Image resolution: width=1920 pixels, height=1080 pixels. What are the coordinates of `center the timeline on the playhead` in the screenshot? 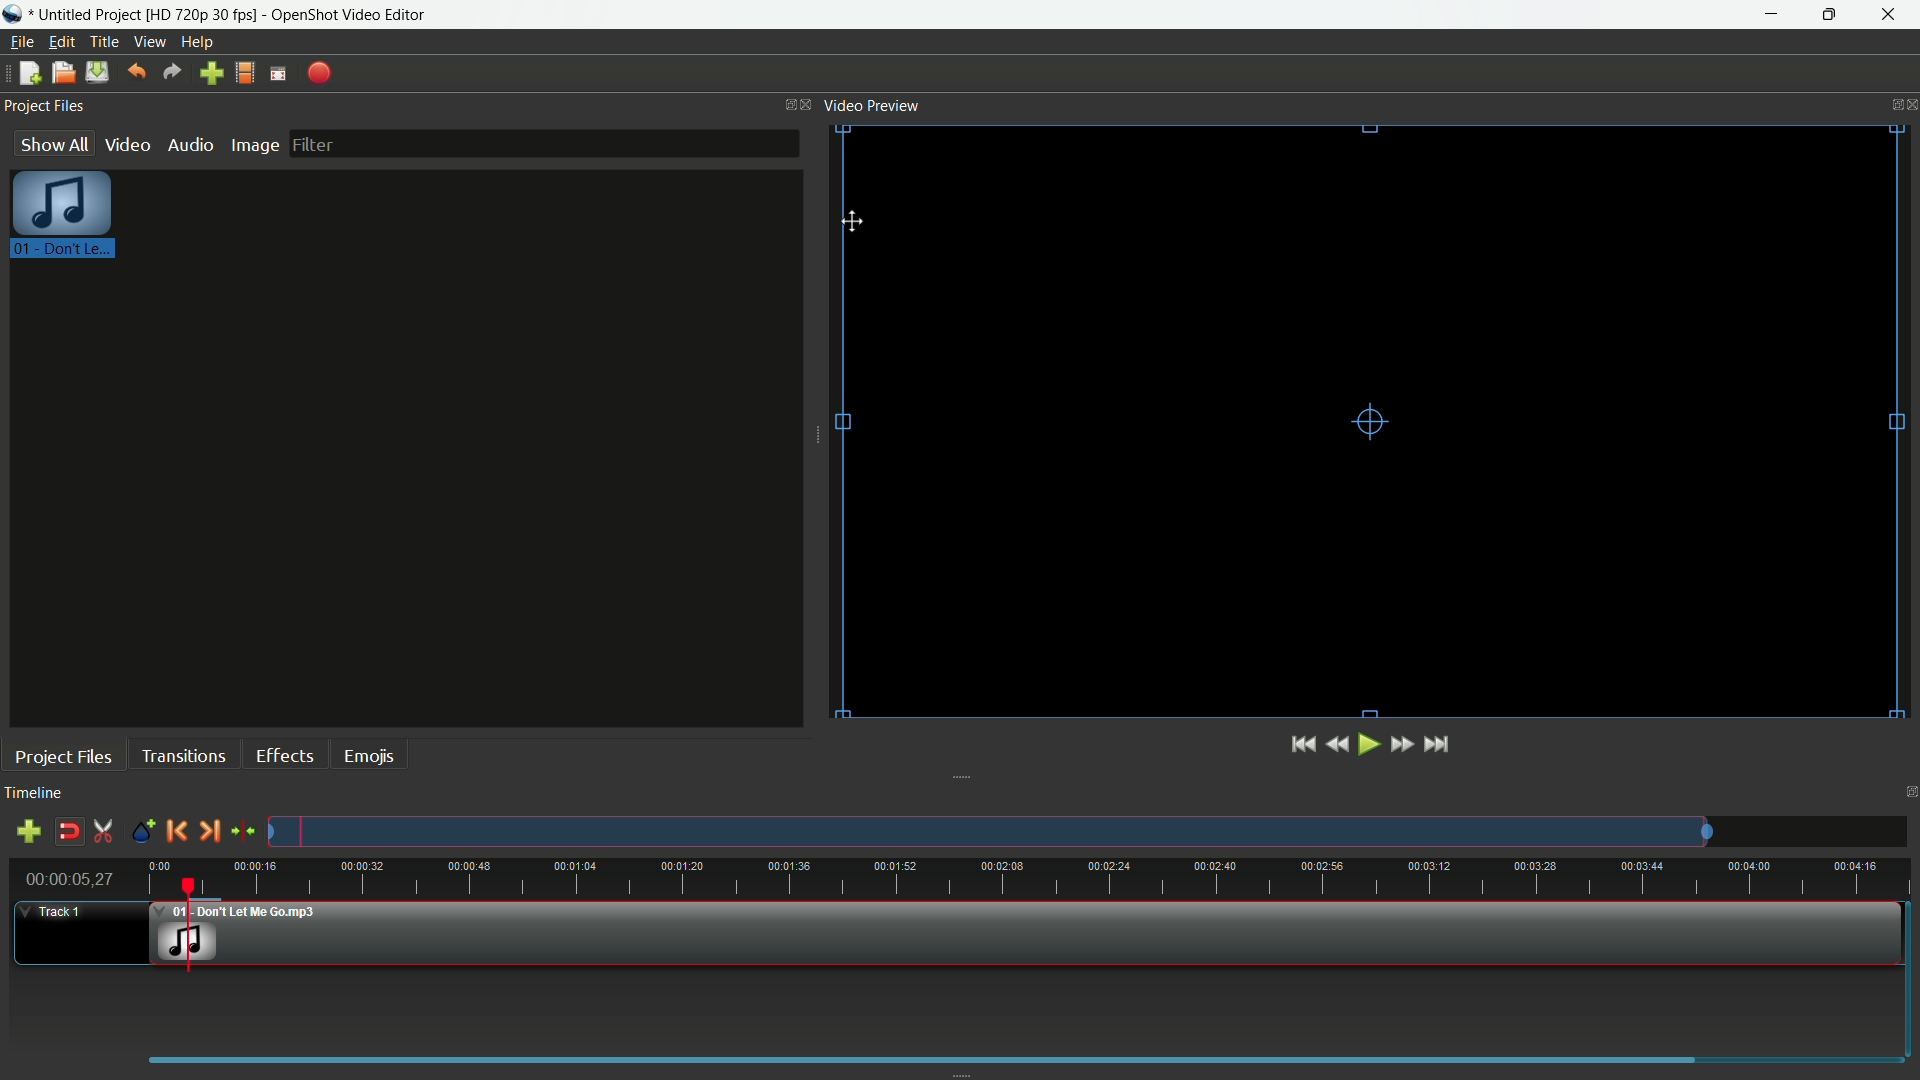 It's located at (242, 832).